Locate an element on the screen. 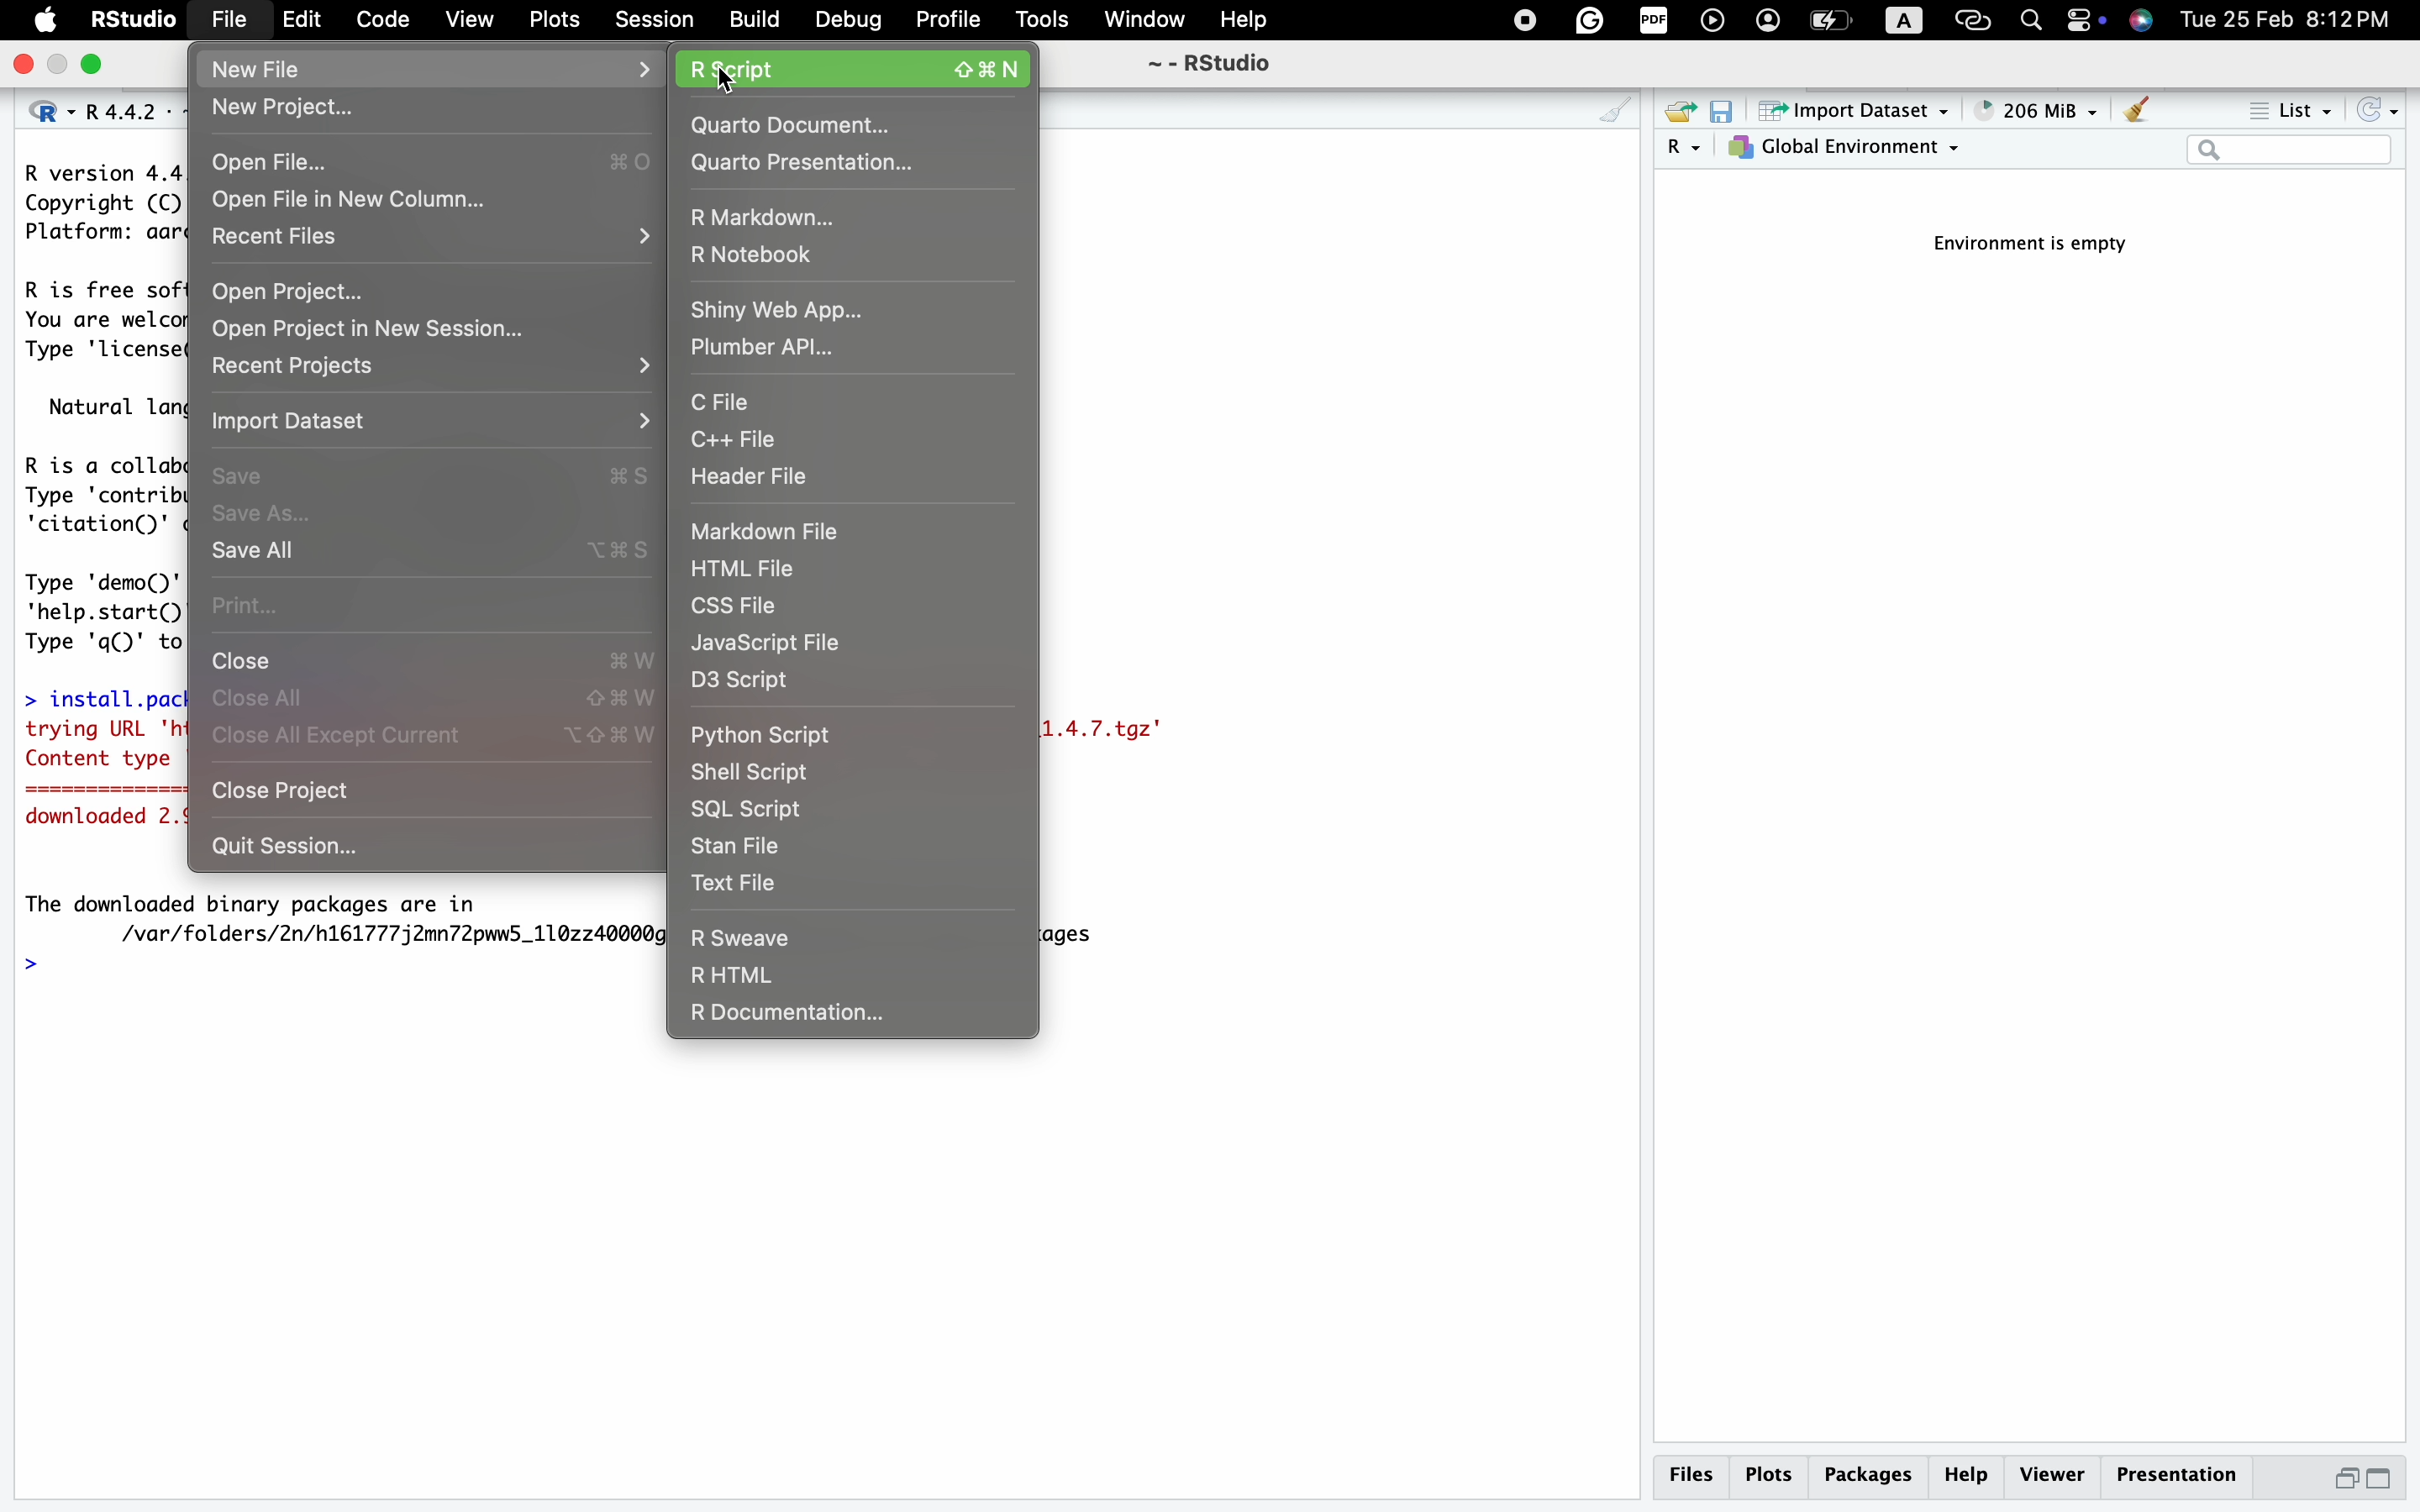  python script is located at coordinates (802, 732).